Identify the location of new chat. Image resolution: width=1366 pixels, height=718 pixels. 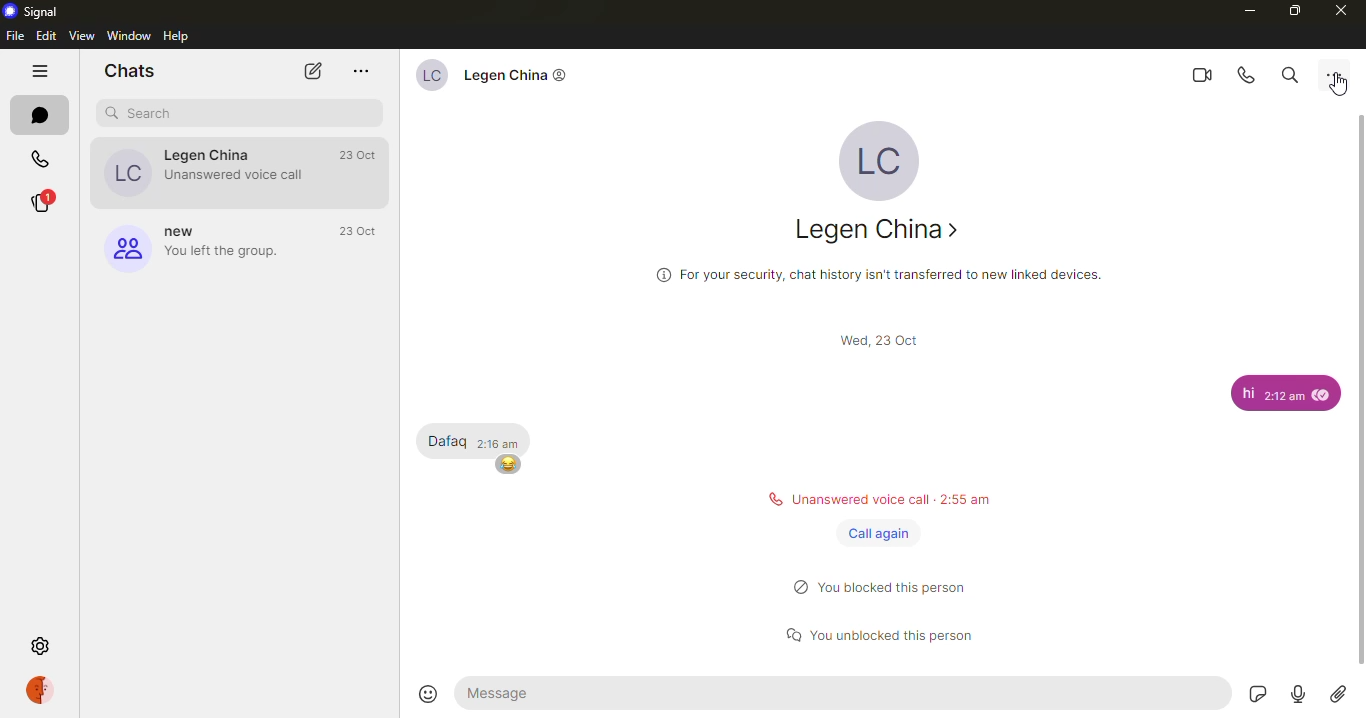
(309, 72).